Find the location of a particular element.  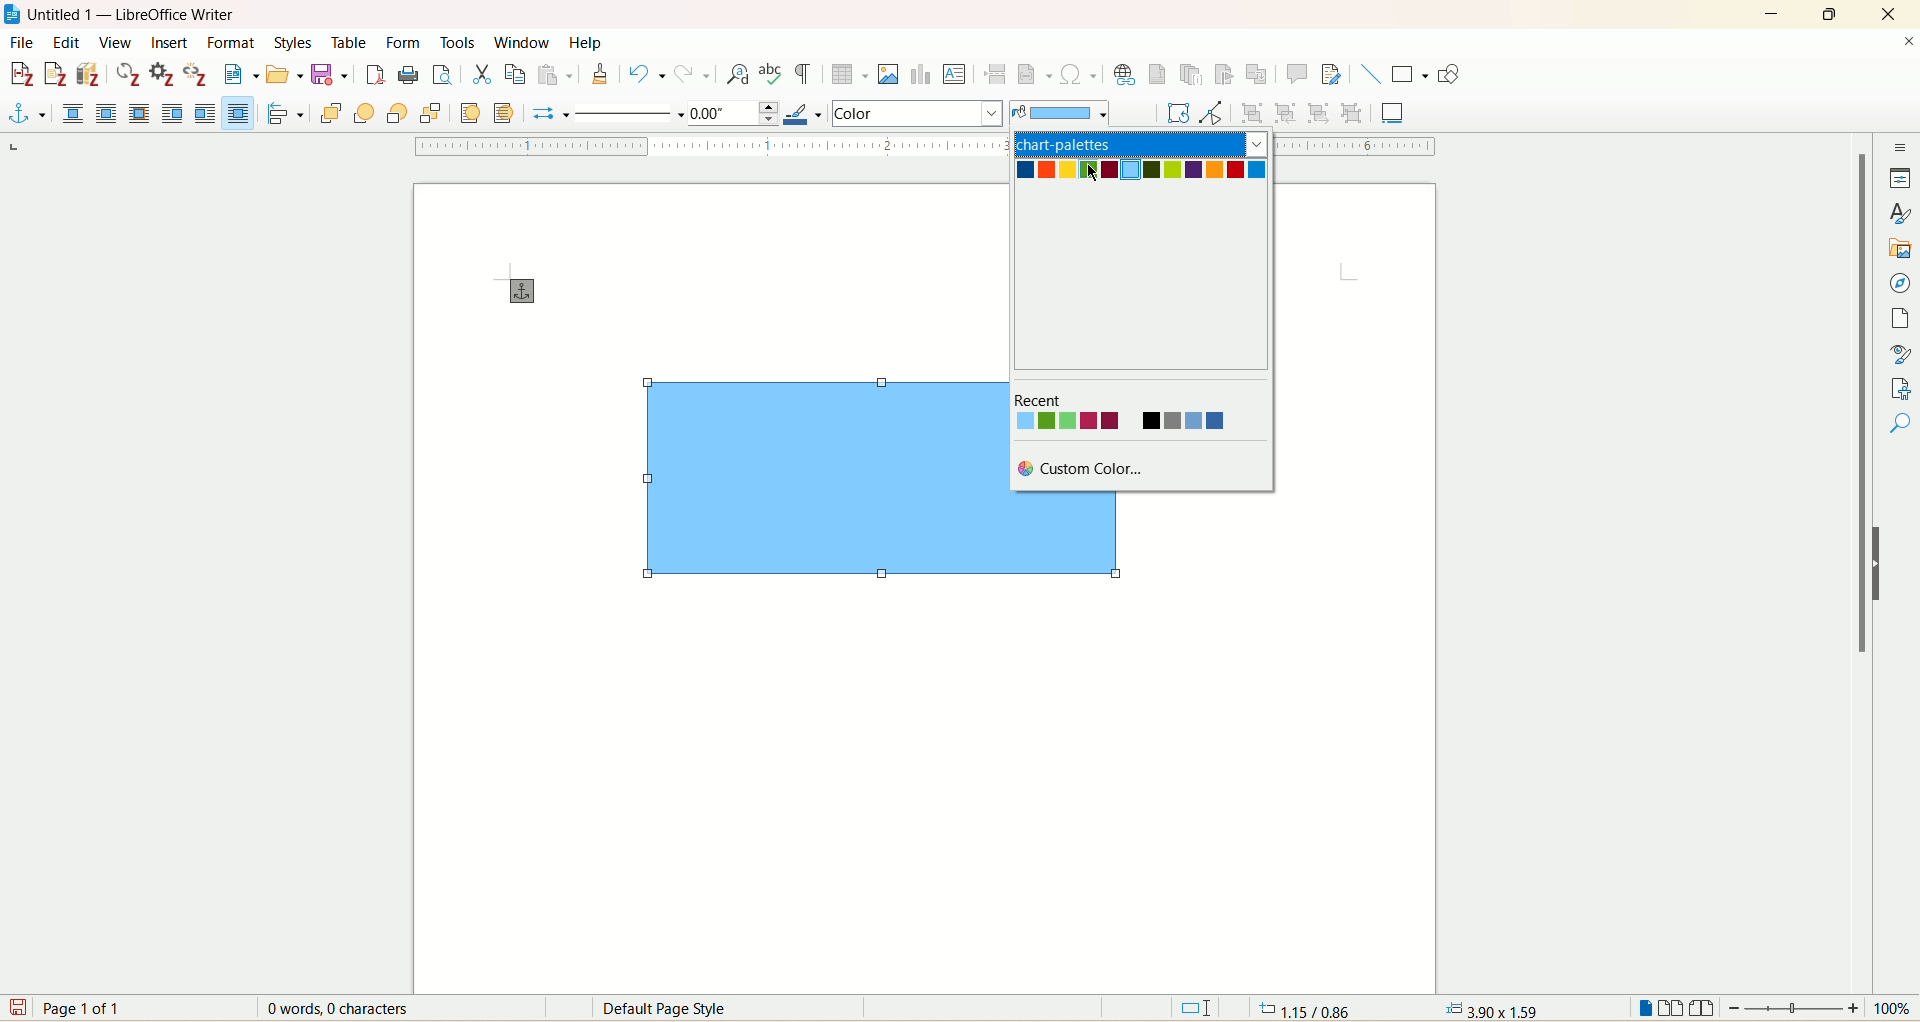

insert endnote is located at coordinates (1193, 75).